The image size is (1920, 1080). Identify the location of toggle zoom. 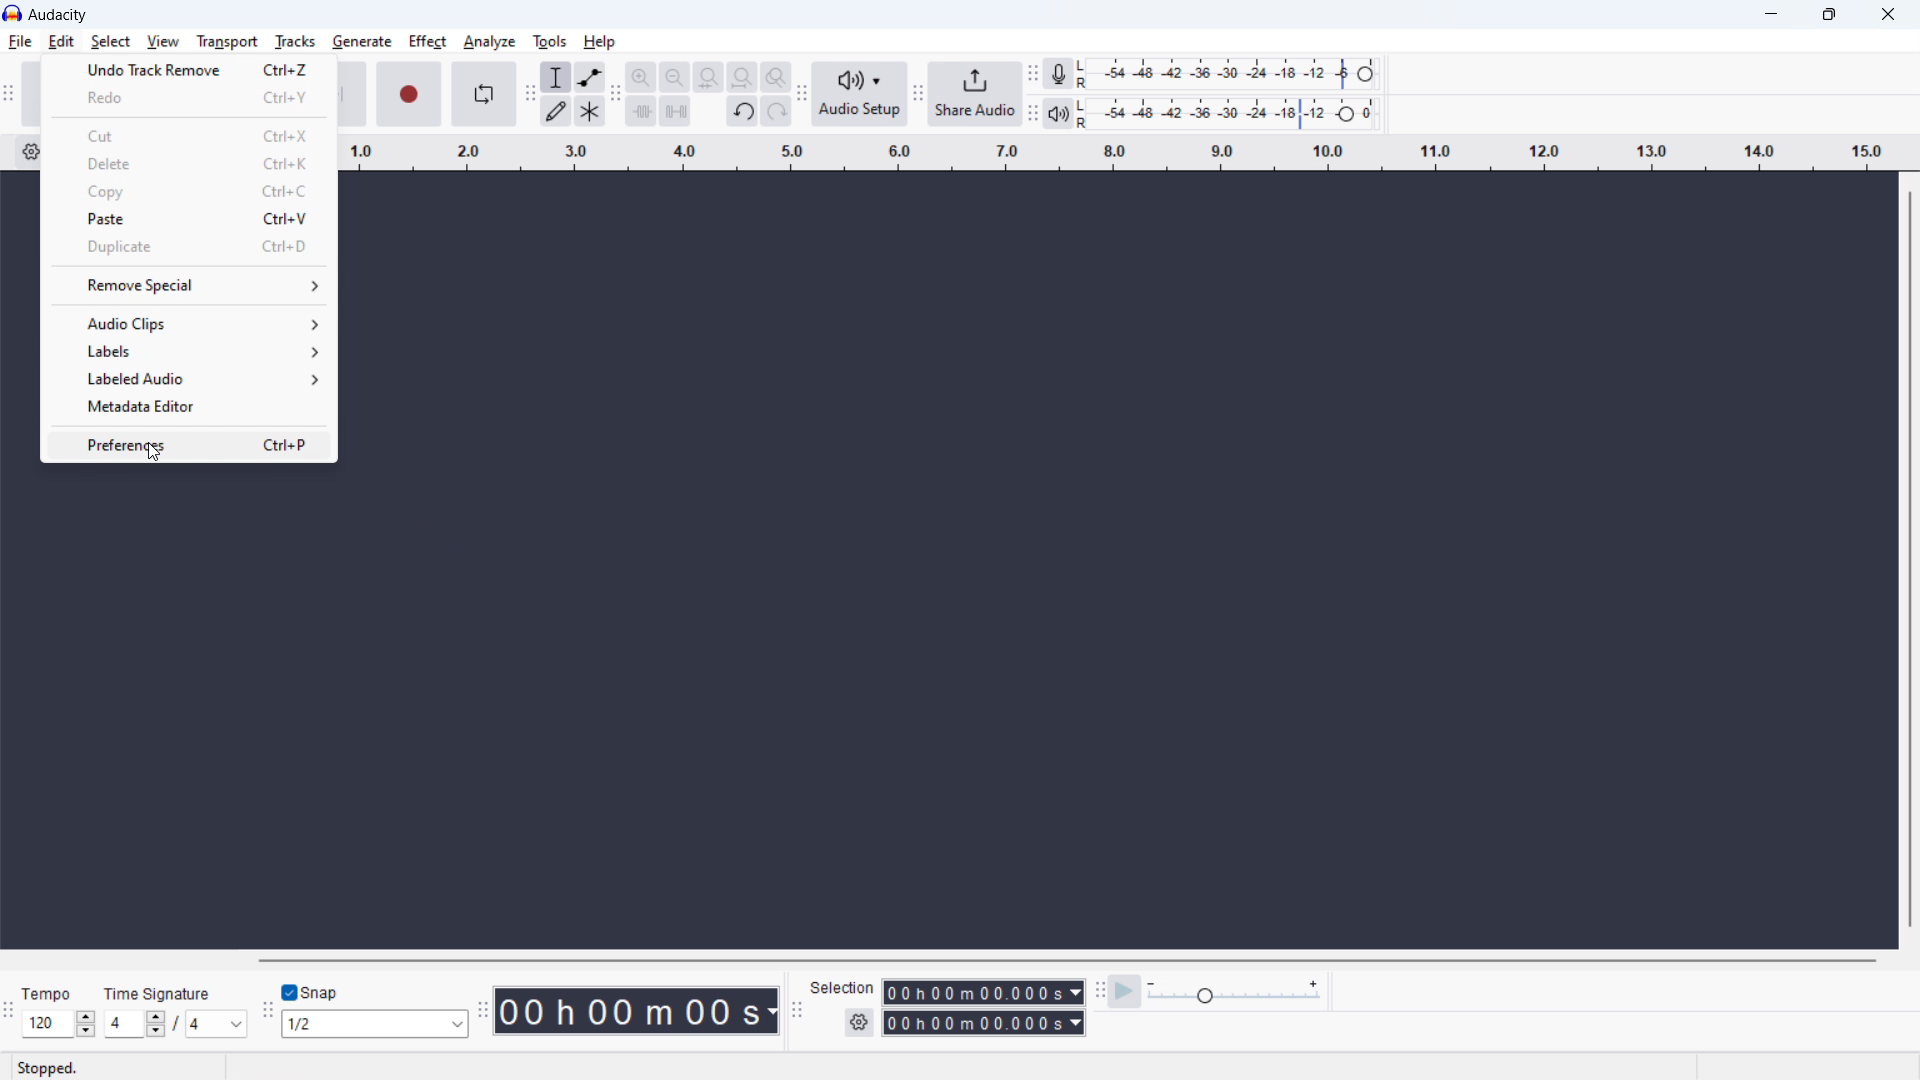
(776, 77).